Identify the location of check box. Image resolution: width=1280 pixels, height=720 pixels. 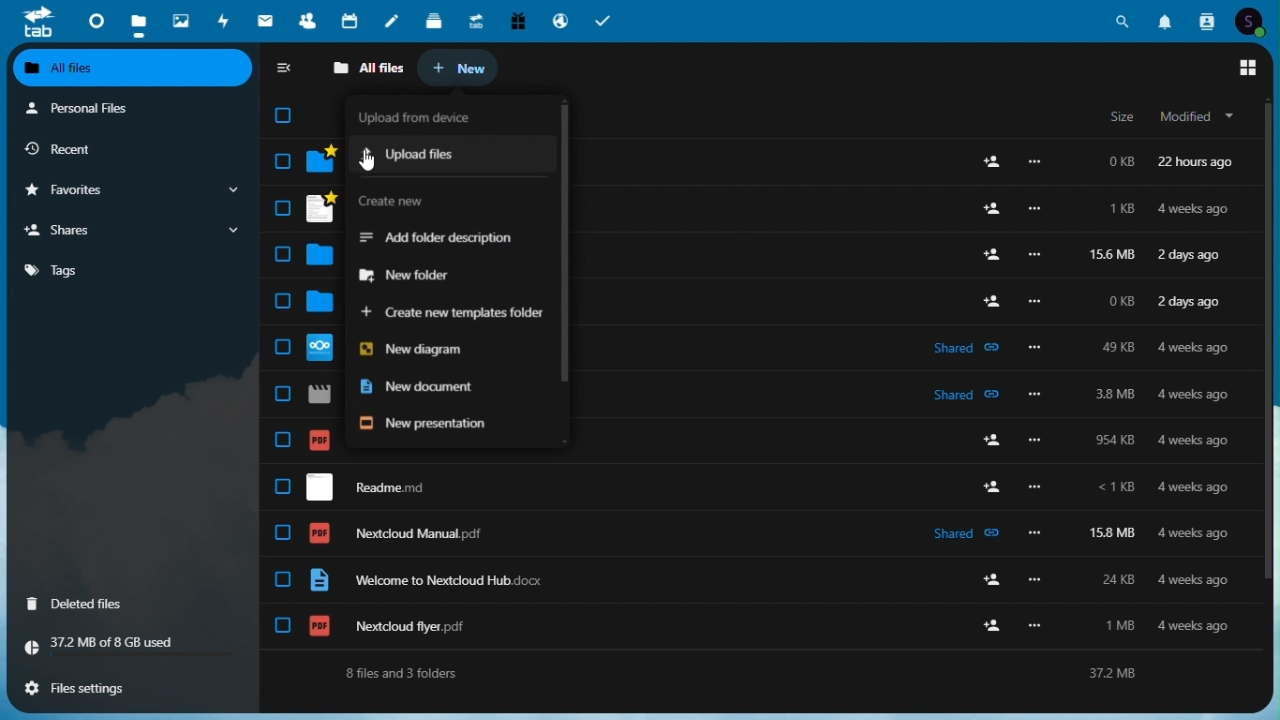
(279, 579).